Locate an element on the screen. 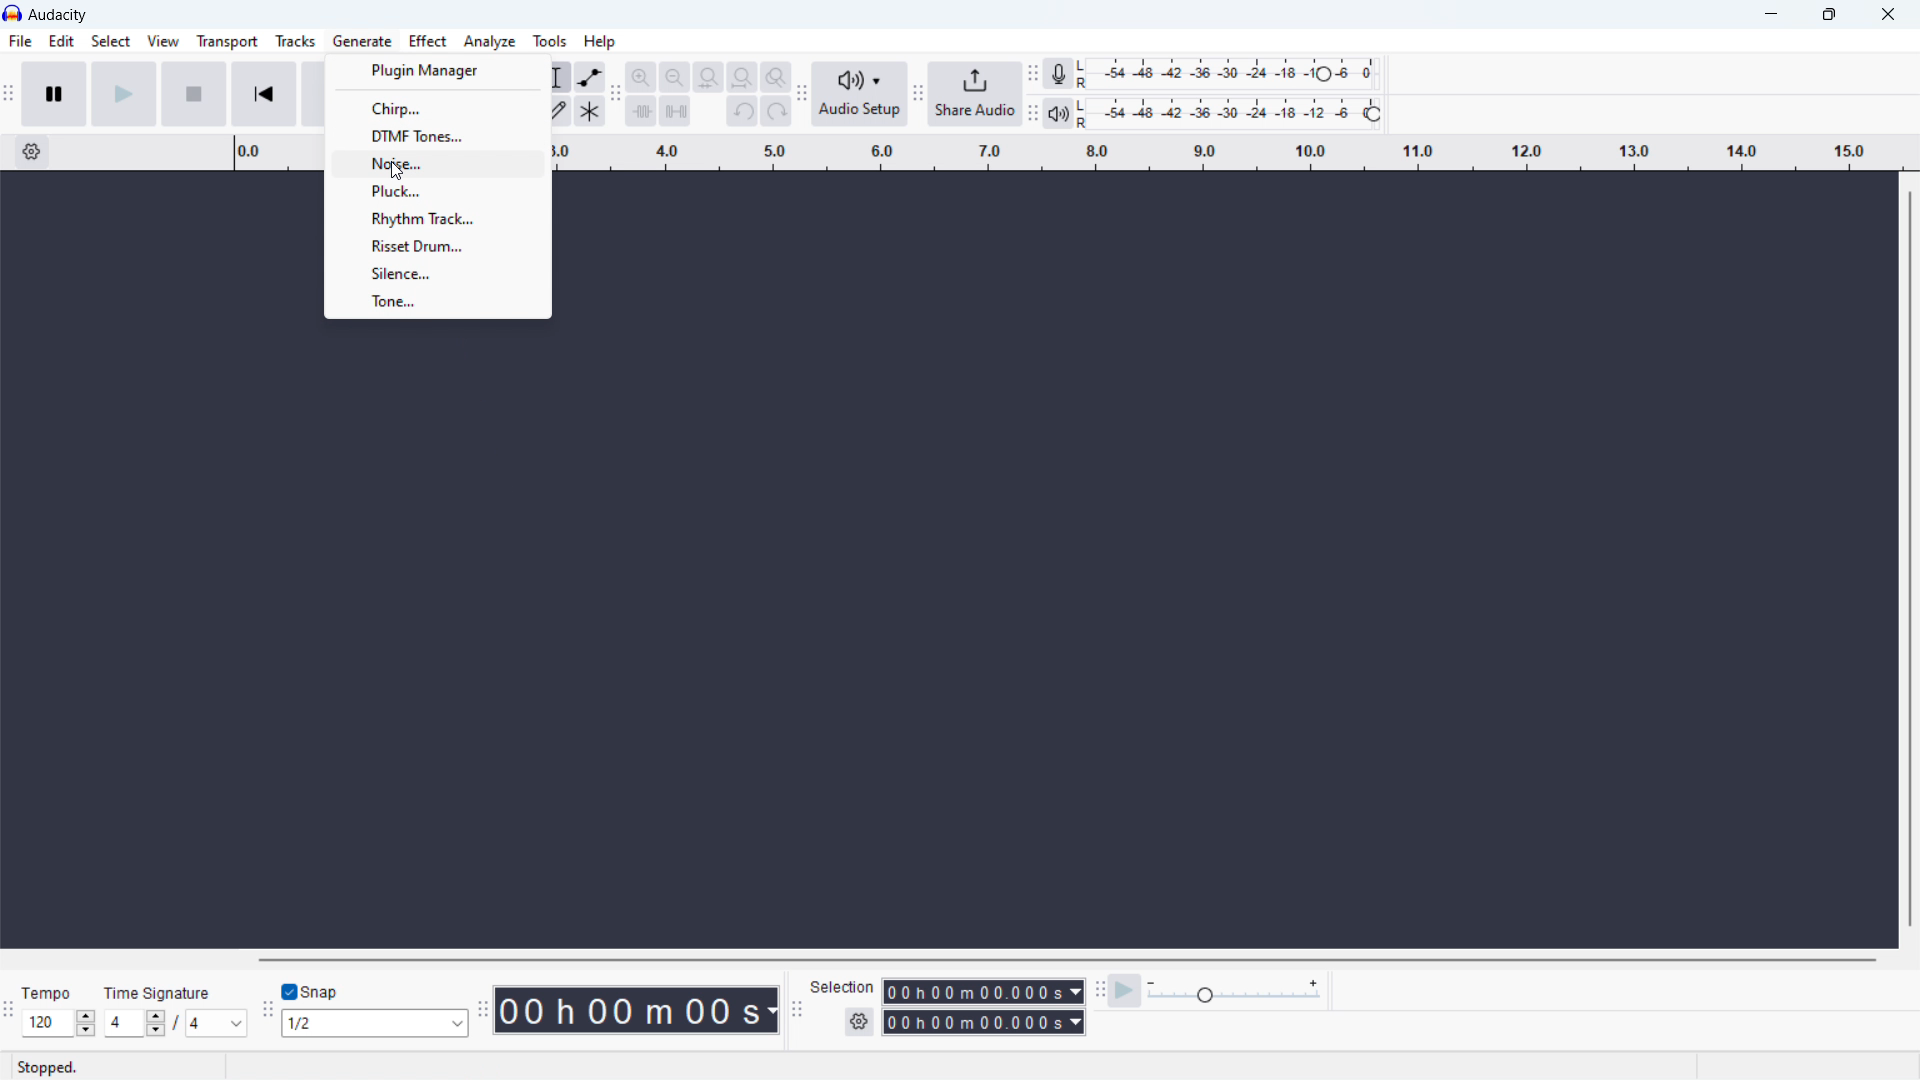 The width and height of the screenshot is (1920, 1080). rhythm track is located at coordinates (437, 217).